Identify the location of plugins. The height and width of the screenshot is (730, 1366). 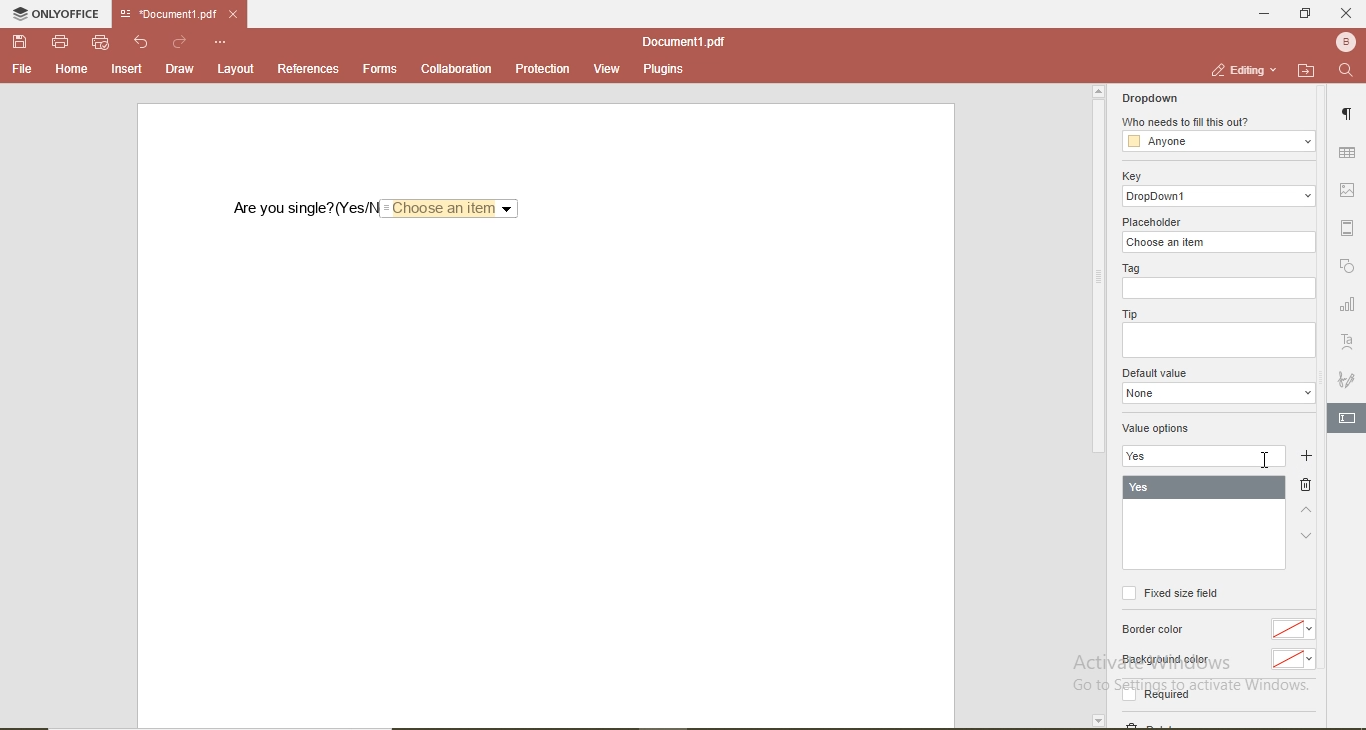
(660, 69).